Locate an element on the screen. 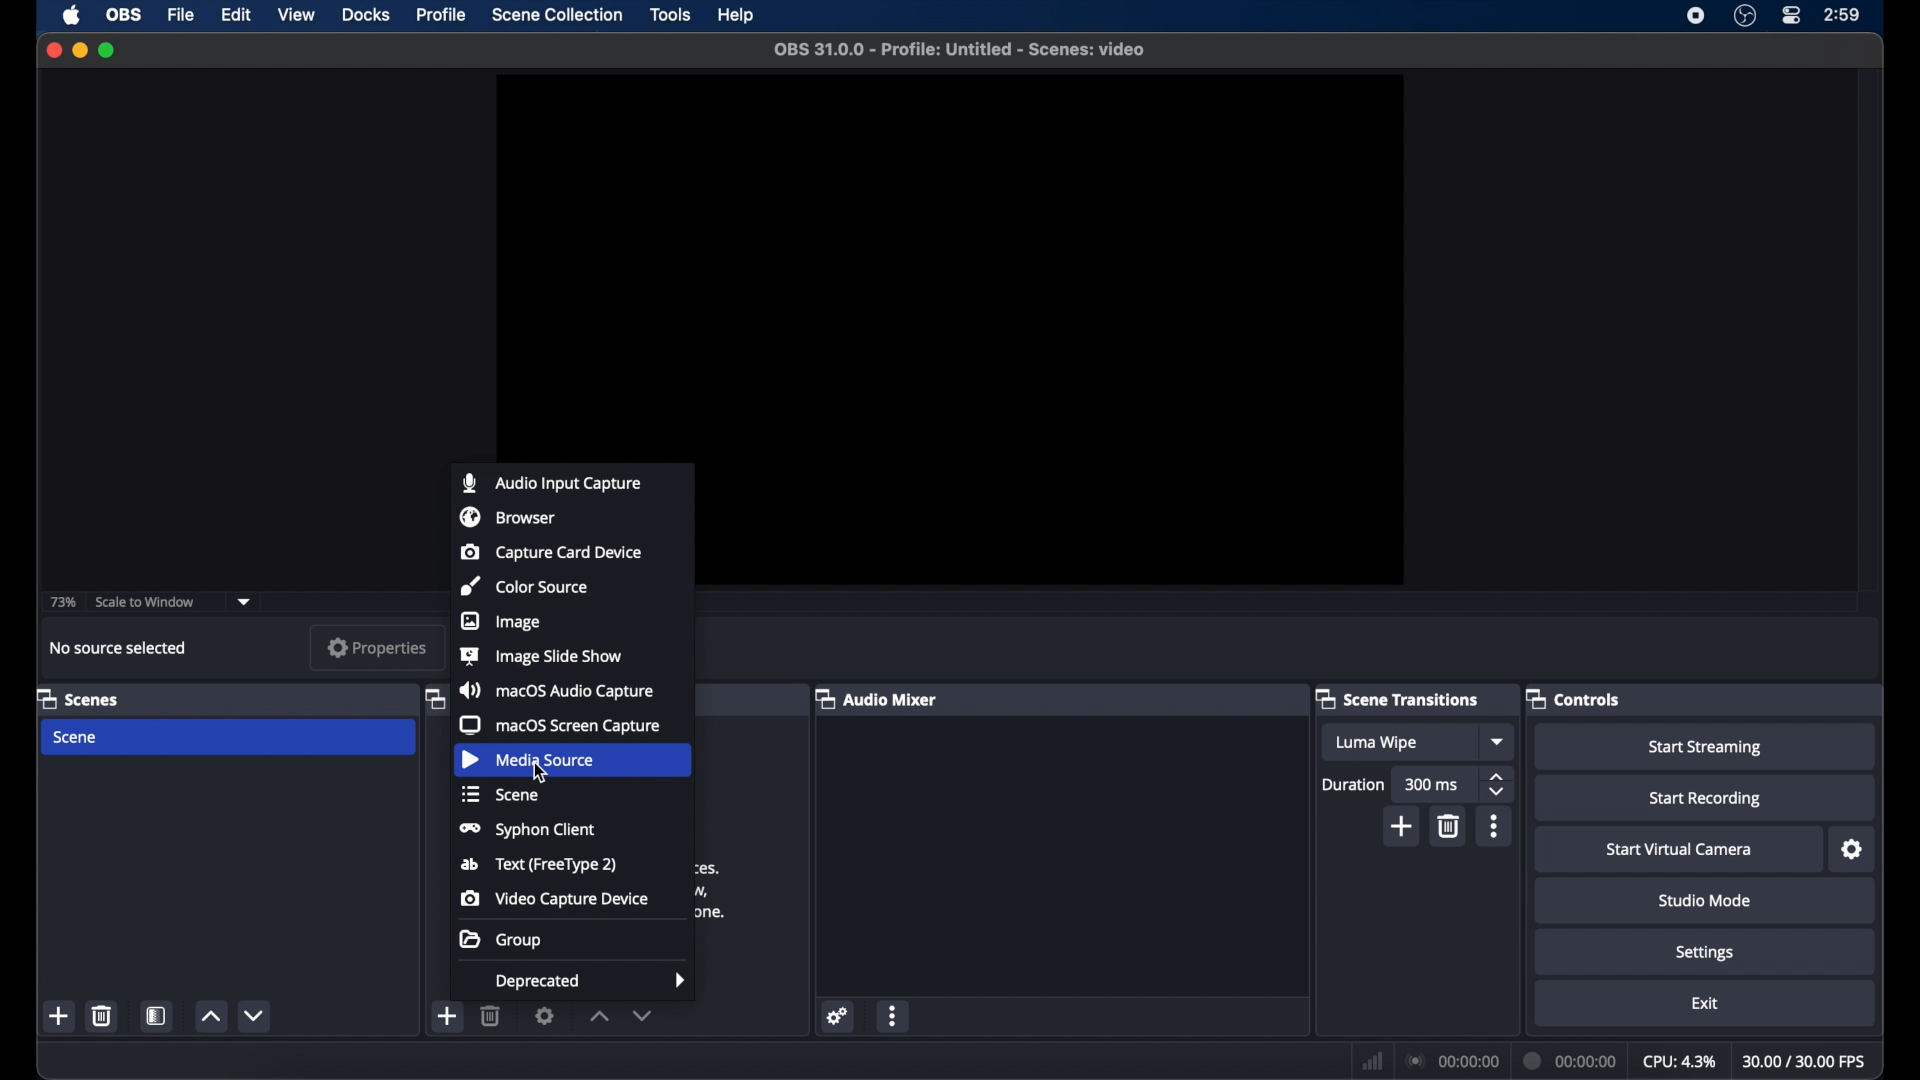 This screenshot has height=1080, width=1920. delete is located at coordinates (491, 1016).